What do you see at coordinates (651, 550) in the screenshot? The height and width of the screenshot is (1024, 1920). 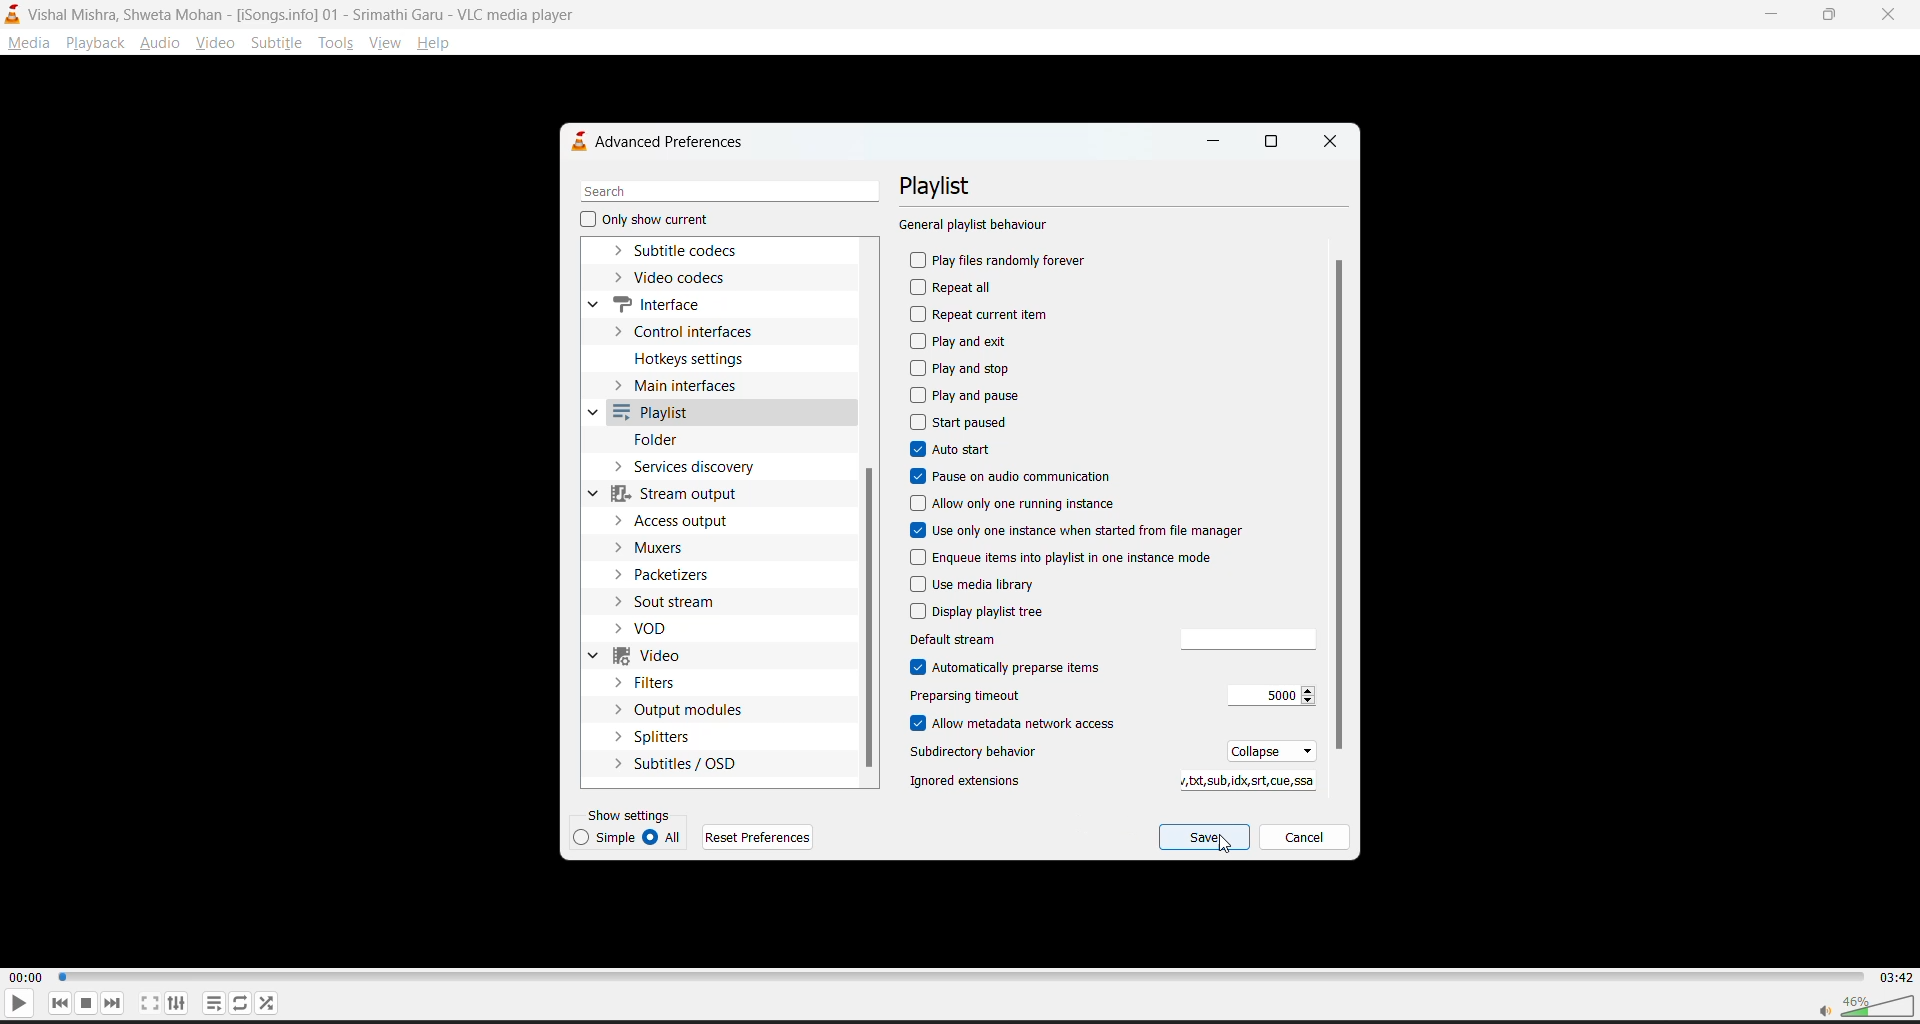 I see `muxers` at bounding box center [651, 550].